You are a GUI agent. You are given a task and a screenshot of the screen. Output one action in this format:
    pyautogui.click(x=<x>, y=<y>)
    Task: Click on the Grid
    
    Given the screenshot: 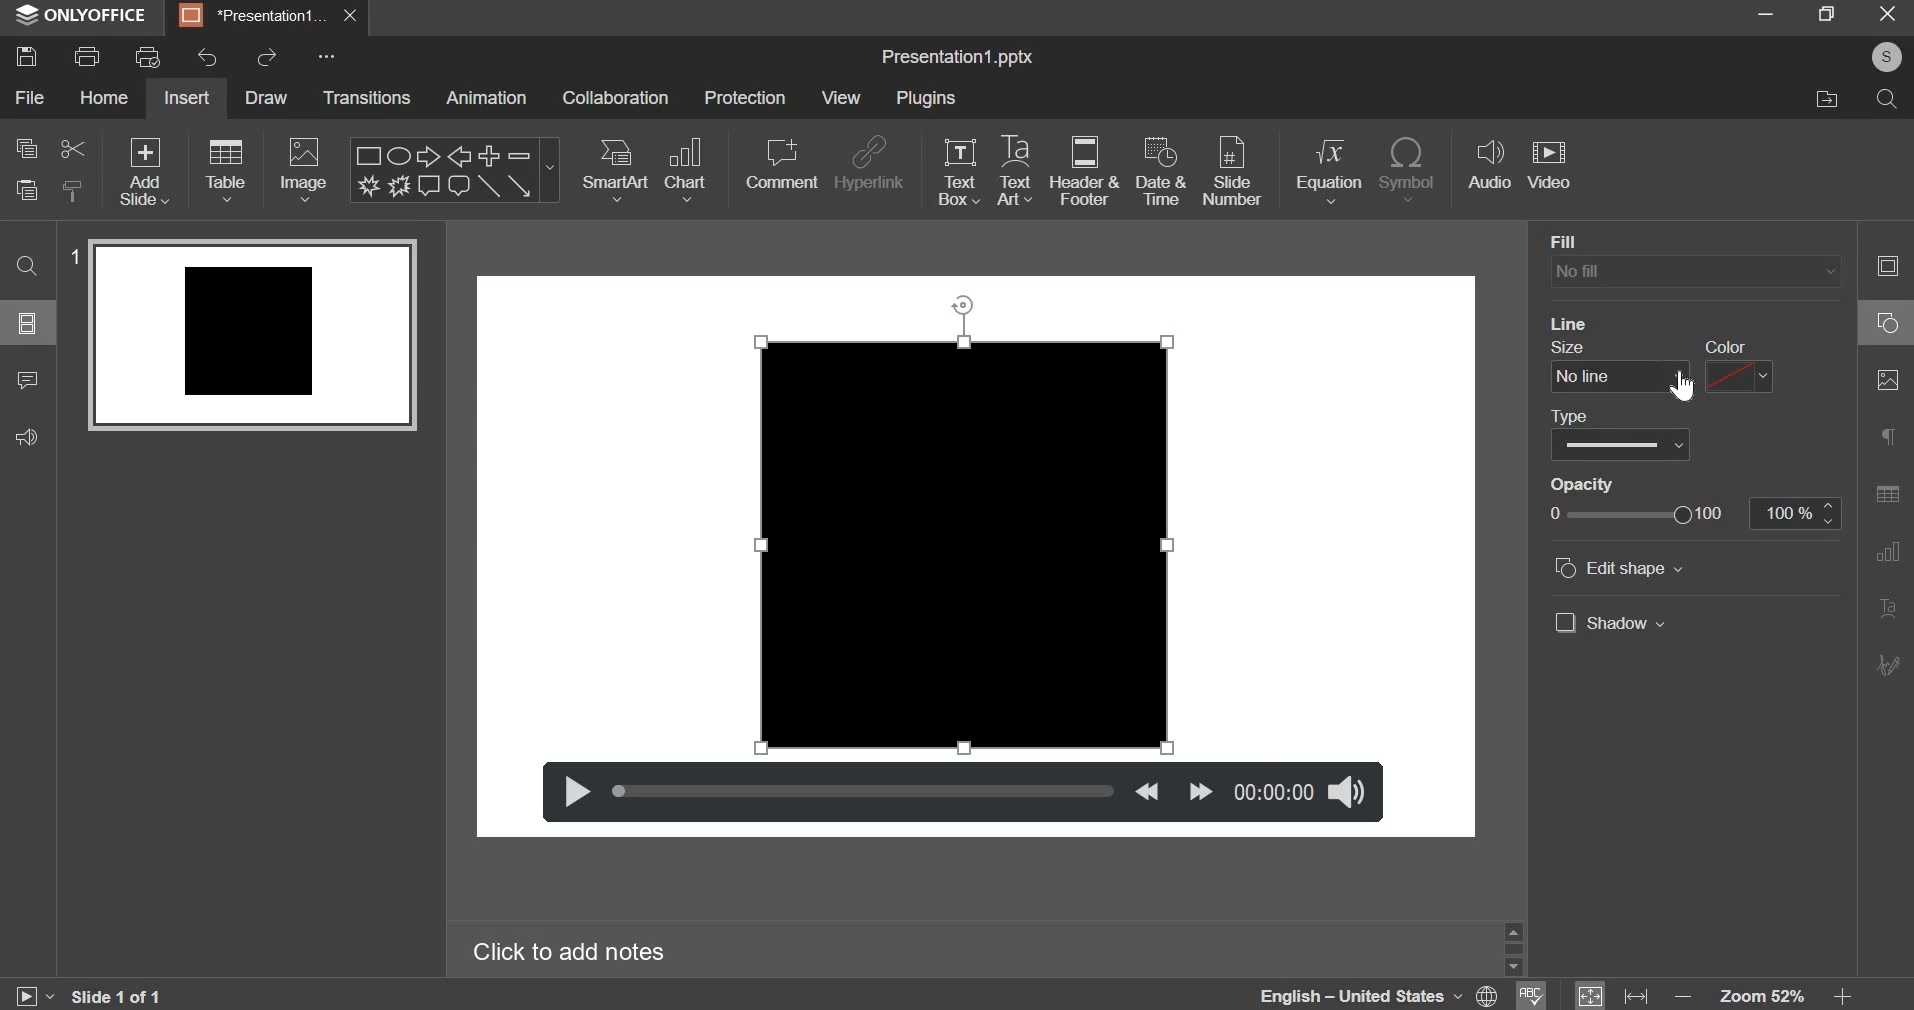 What is the action you would take?
    pyautogui.click(x=1888, y=496)
    